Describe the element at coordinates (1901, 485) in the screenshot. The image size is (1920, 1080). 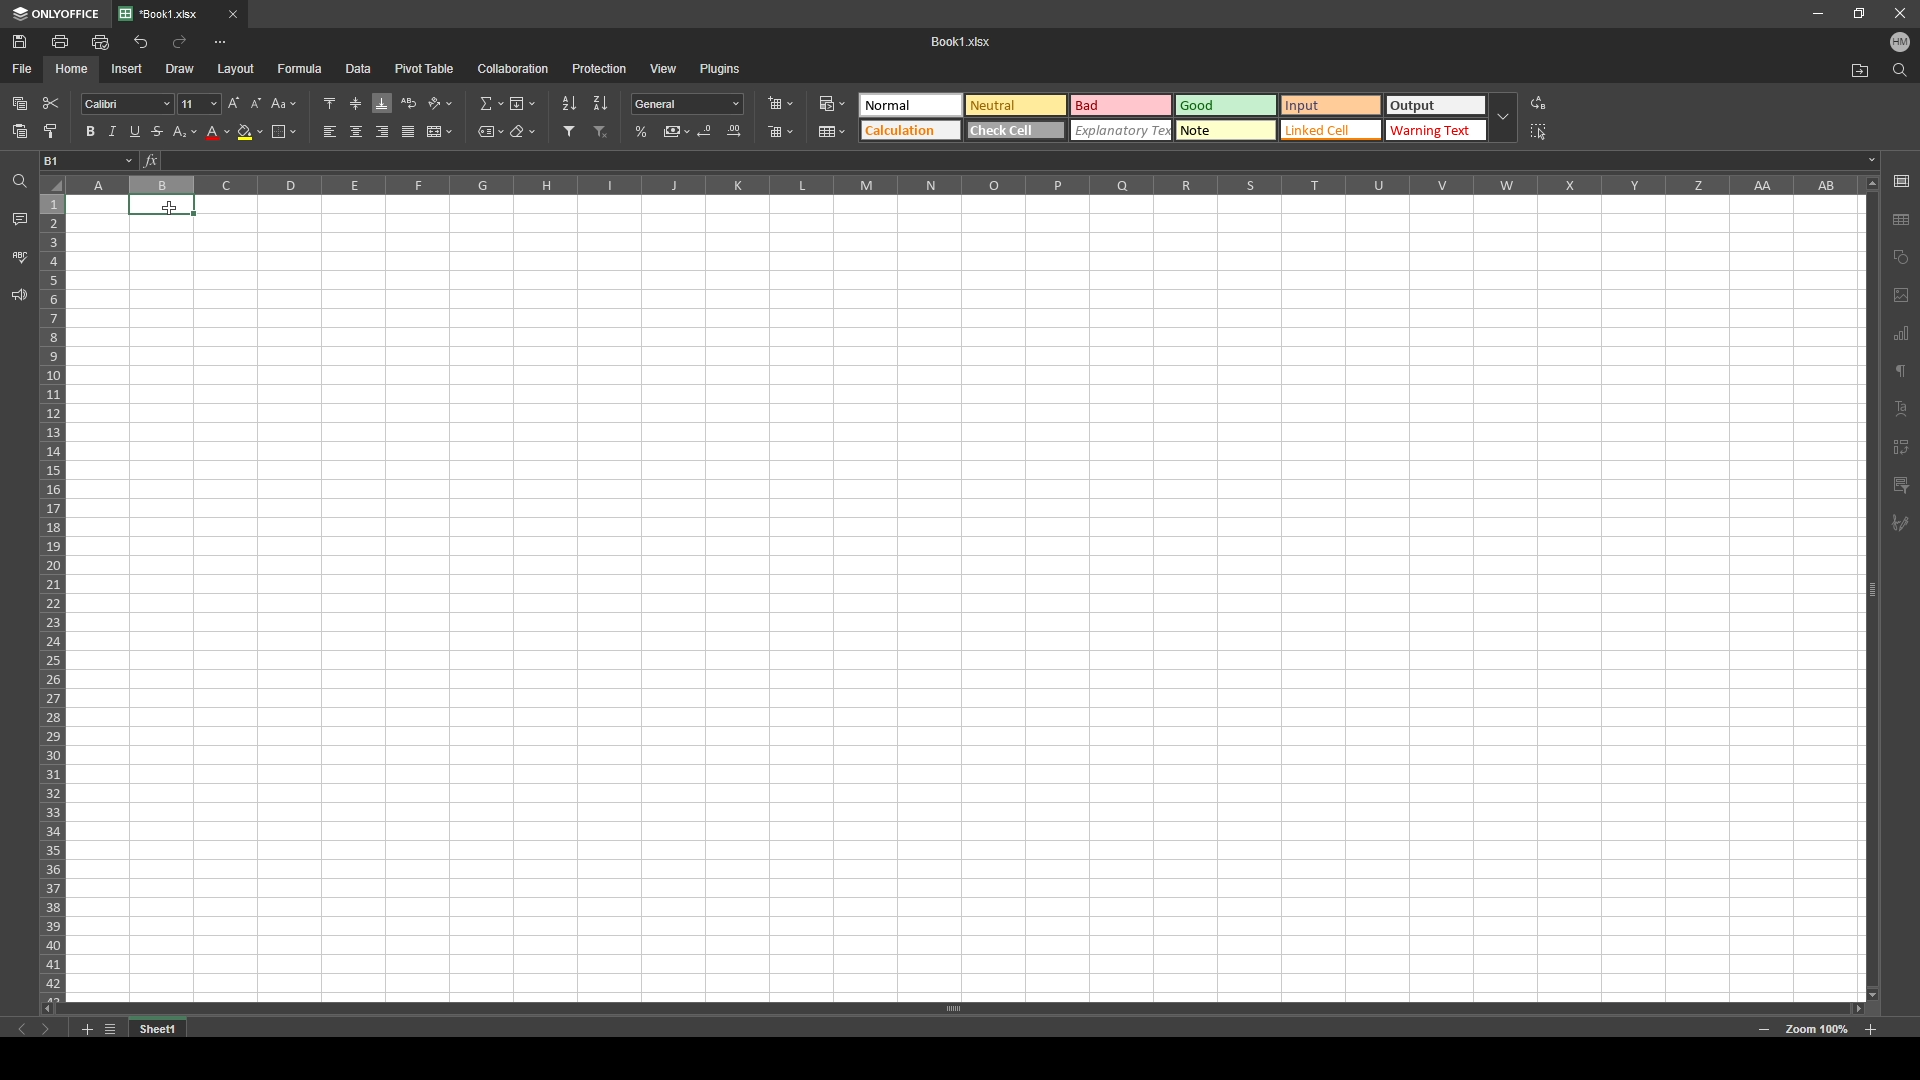
I see `filter` at that location.